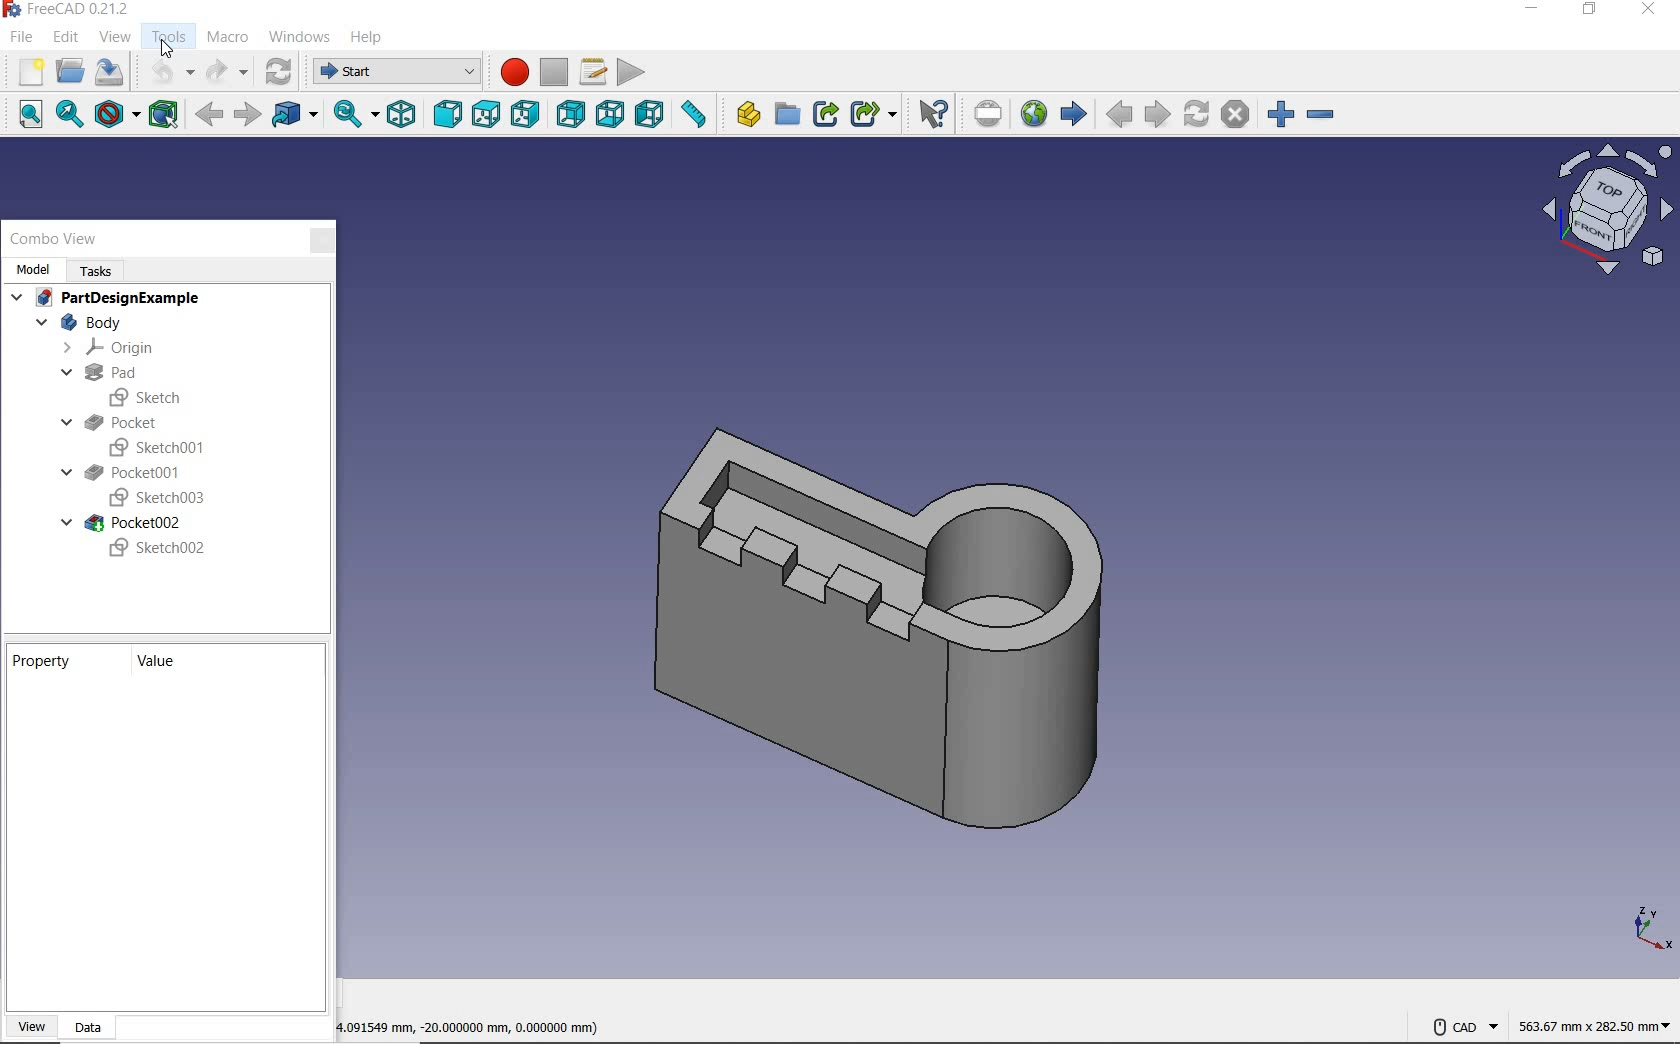 The width and height of the screenshot is (1680, 1044). What do you see at coordinates (696, 117) in the screenshot?
I see `Ruler` at bounding box center [696, 117].